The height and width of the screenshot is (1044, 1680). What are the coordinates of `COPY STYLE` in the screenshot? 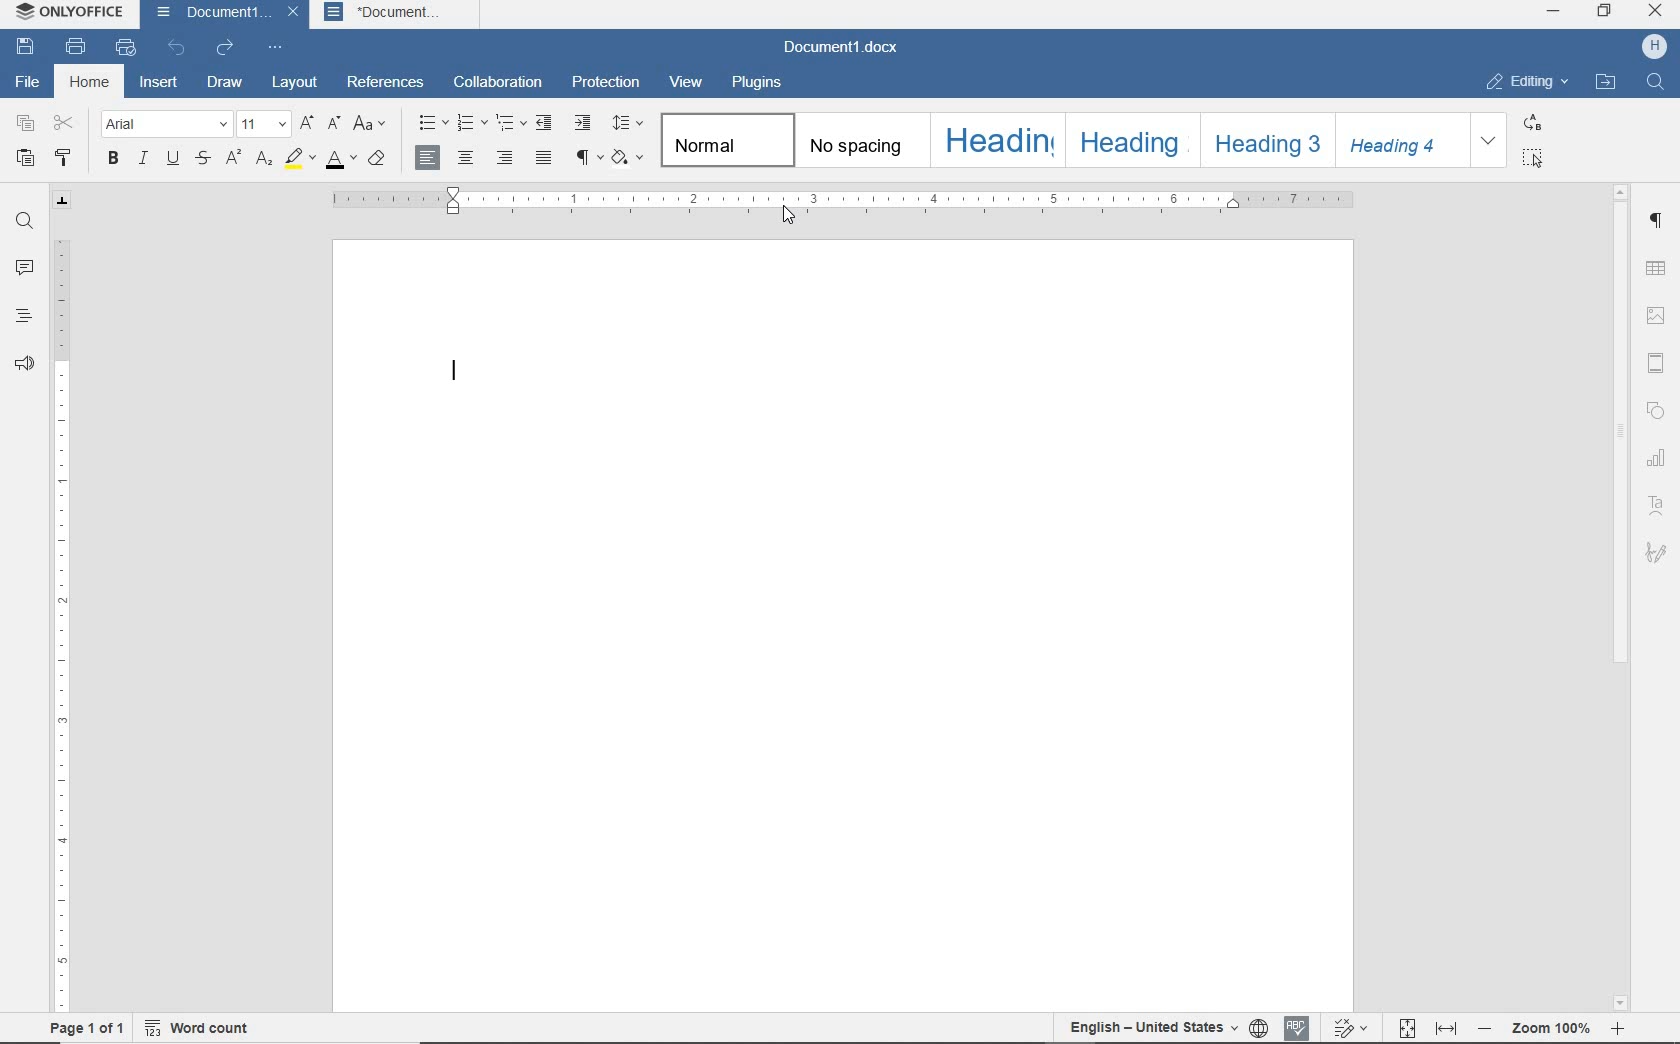 It's located at (63, 158).